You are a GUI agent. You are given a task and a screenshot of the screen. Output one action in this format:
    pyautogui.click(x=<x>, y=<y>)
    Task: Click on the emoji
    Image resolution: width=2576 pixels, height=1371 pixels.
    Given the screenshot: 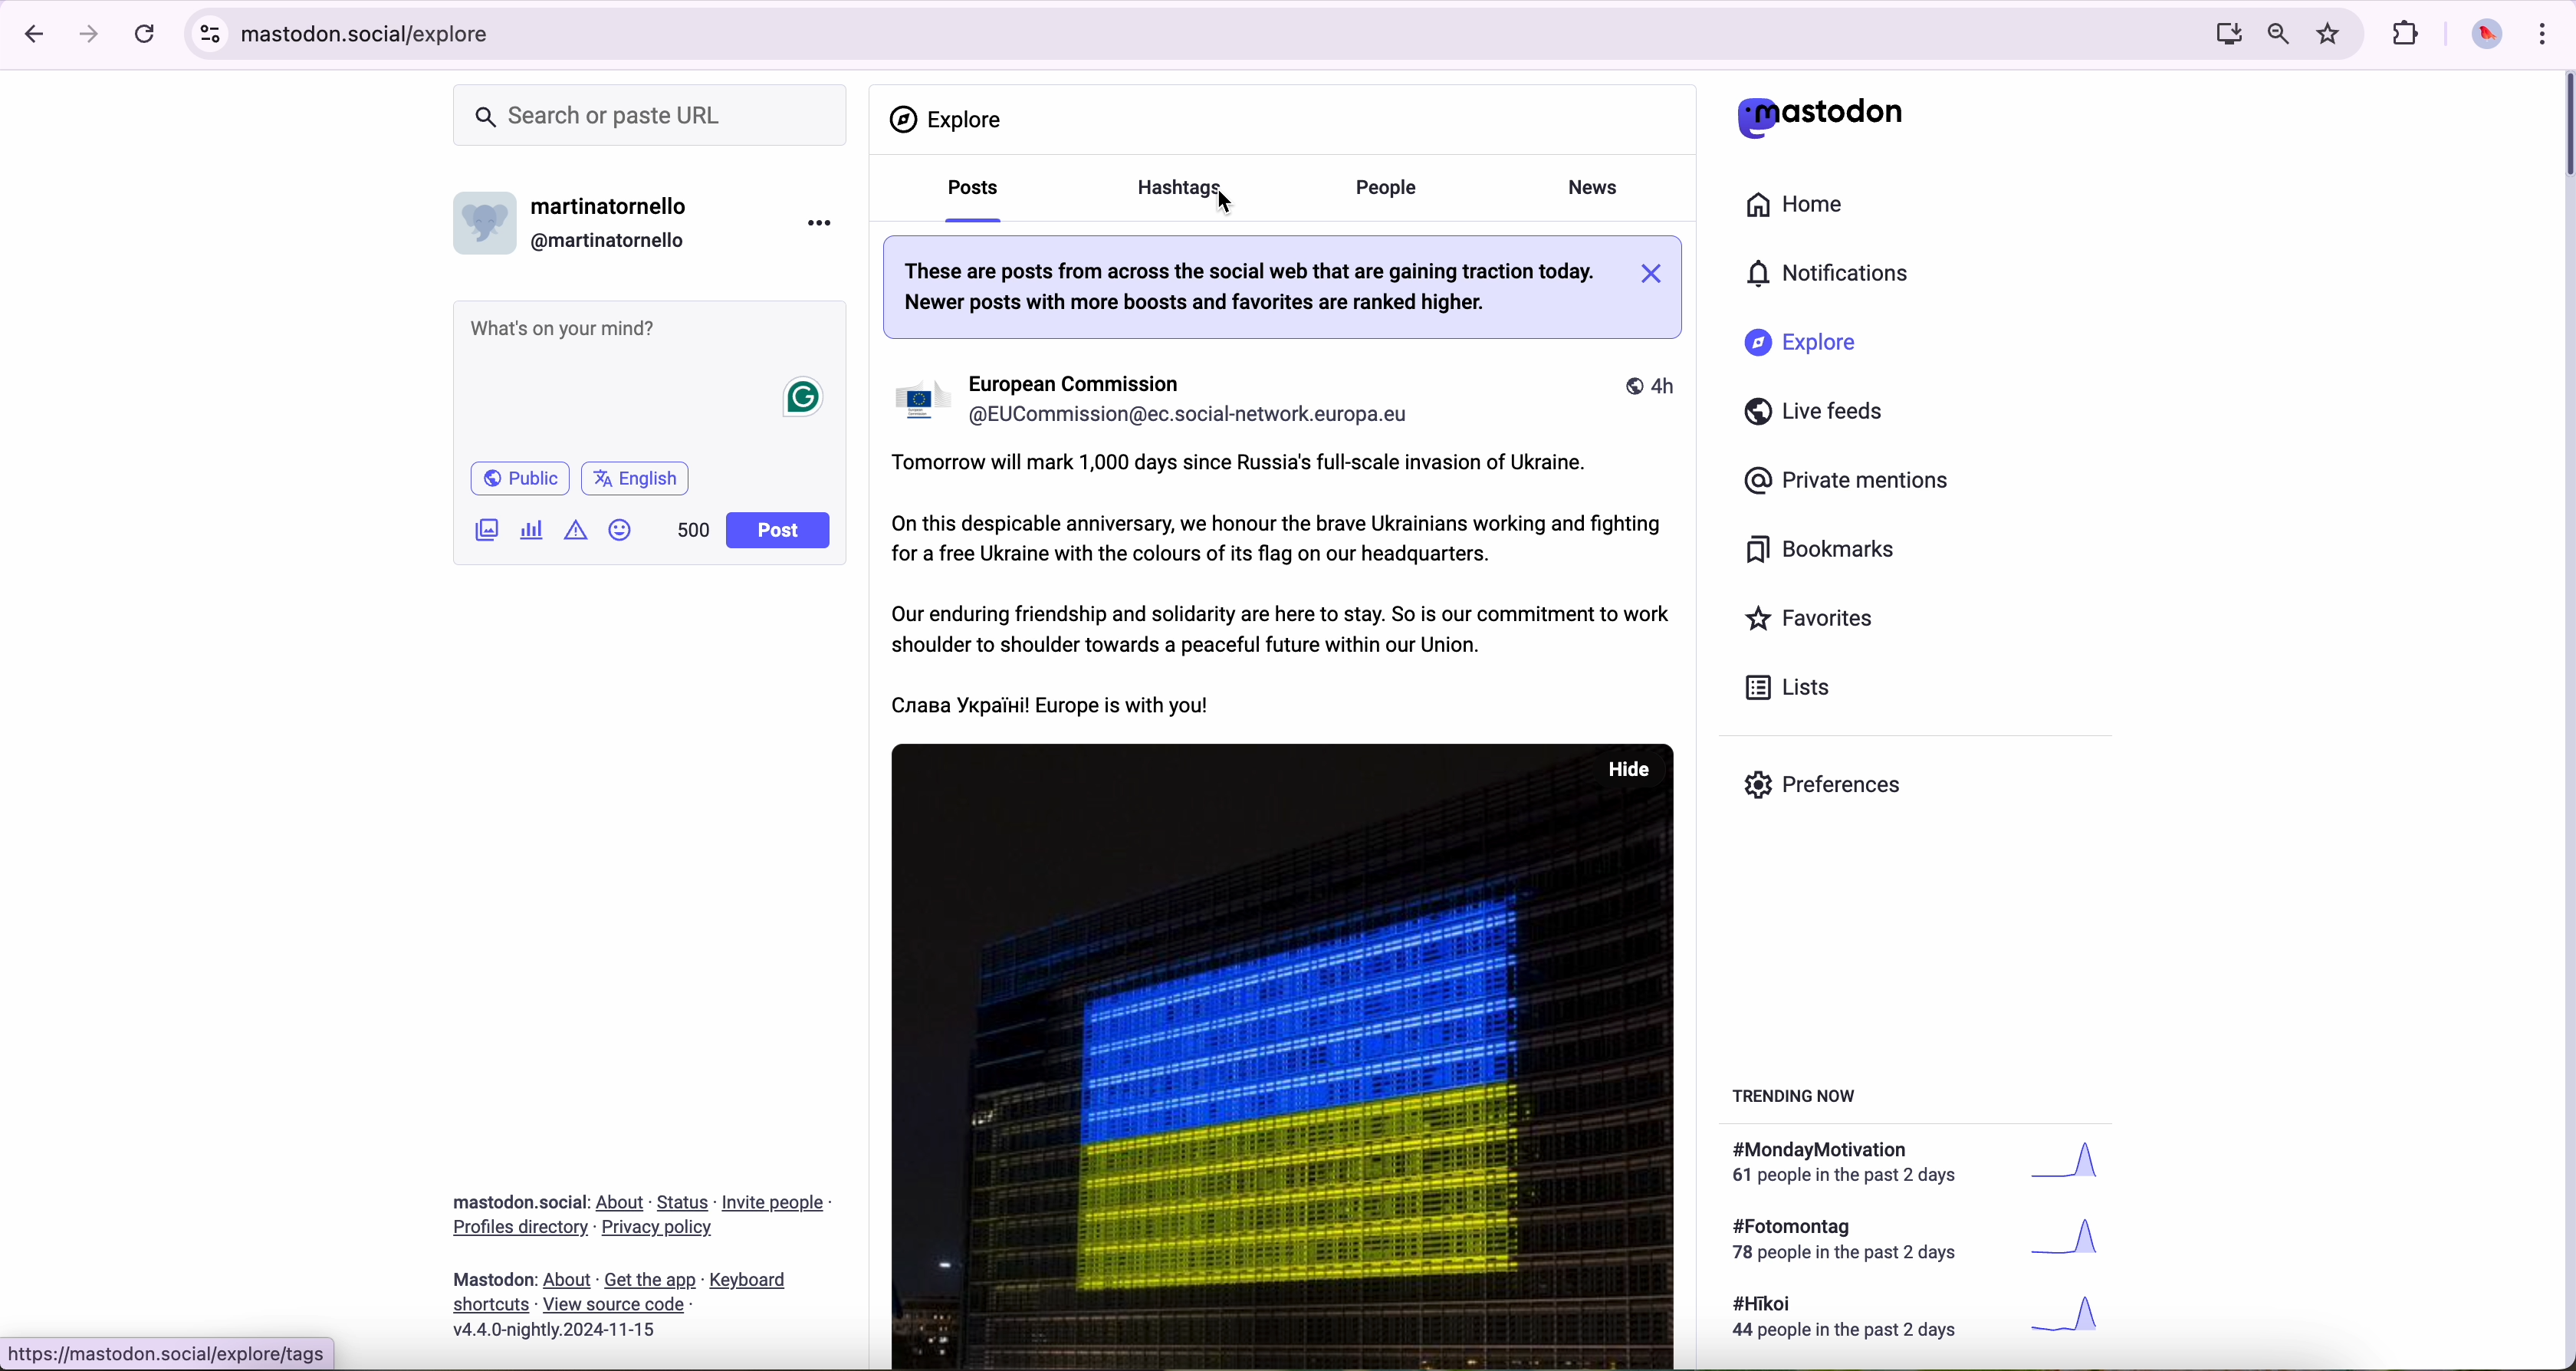 What is the action you would take?
    pyautogui.click(x=621, y=533)
    